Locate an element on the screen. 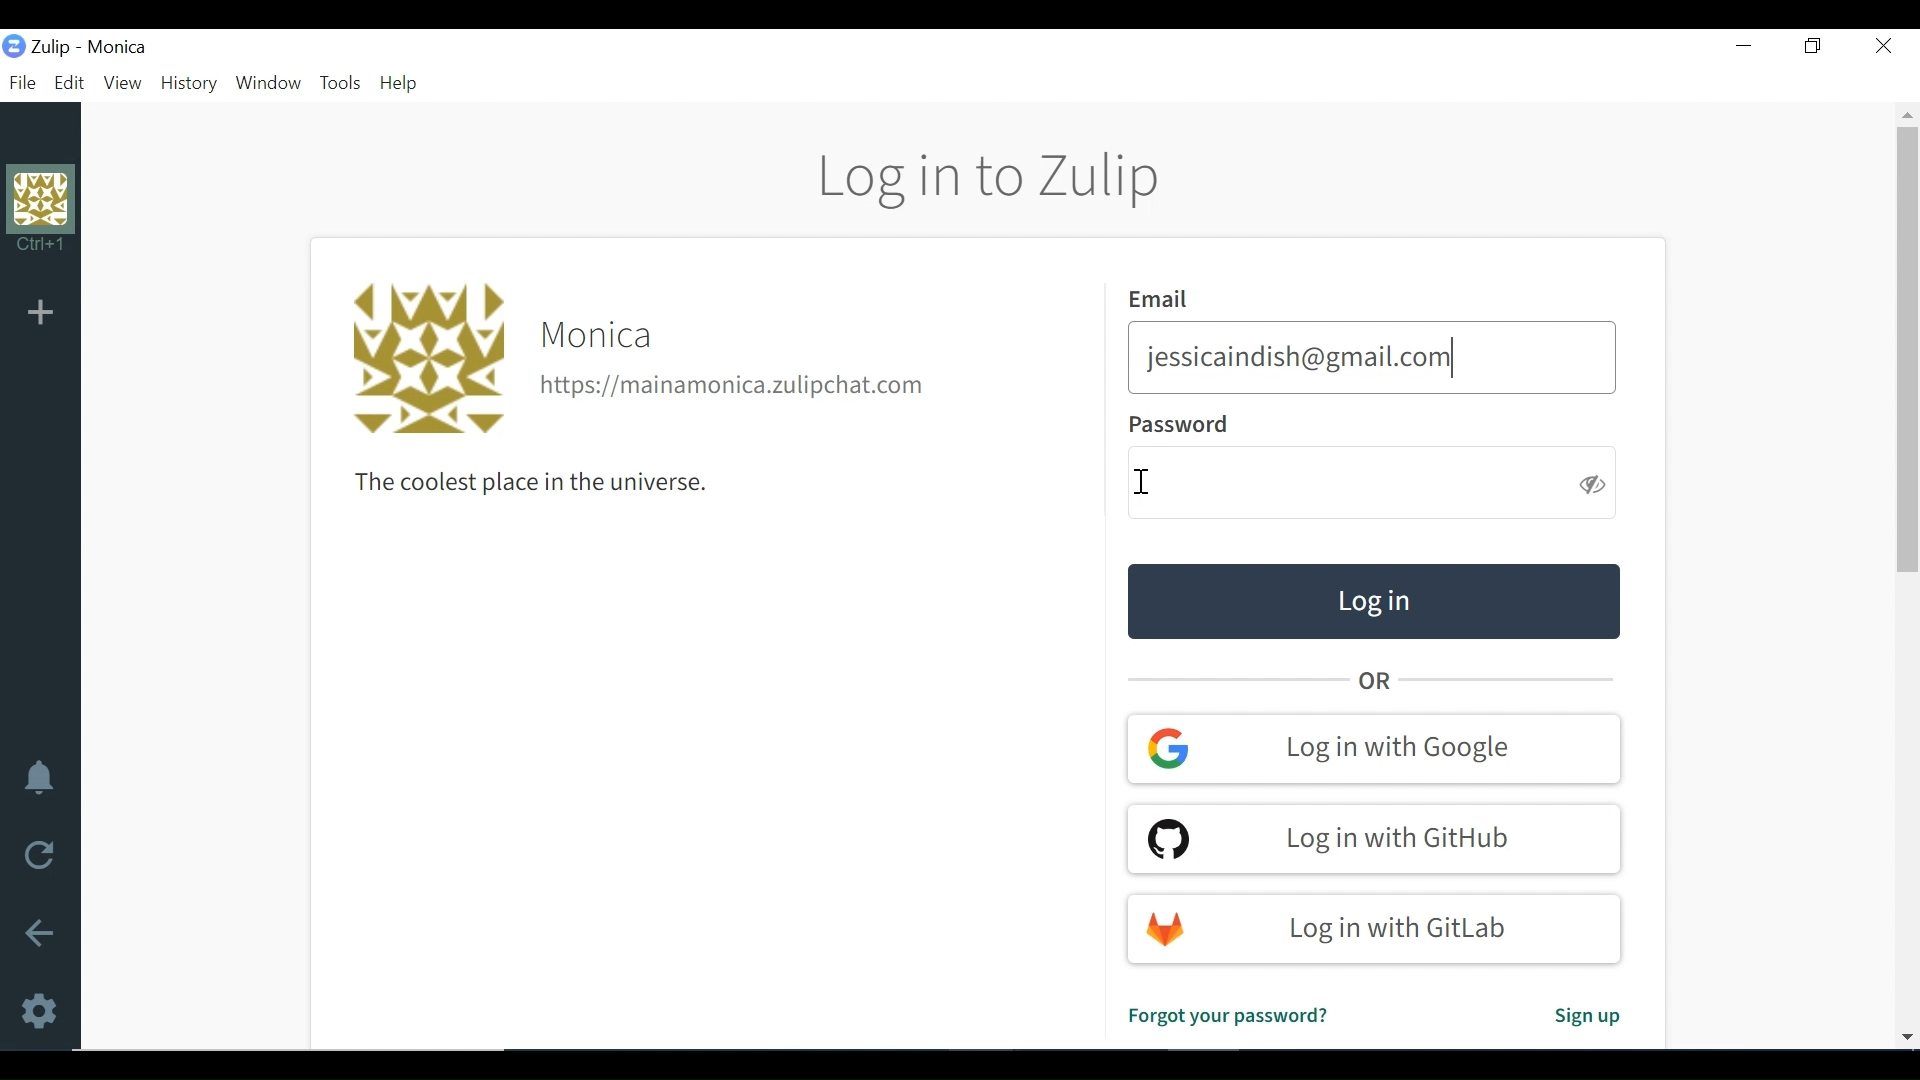  minimize is located at coordinates (1743, 46).